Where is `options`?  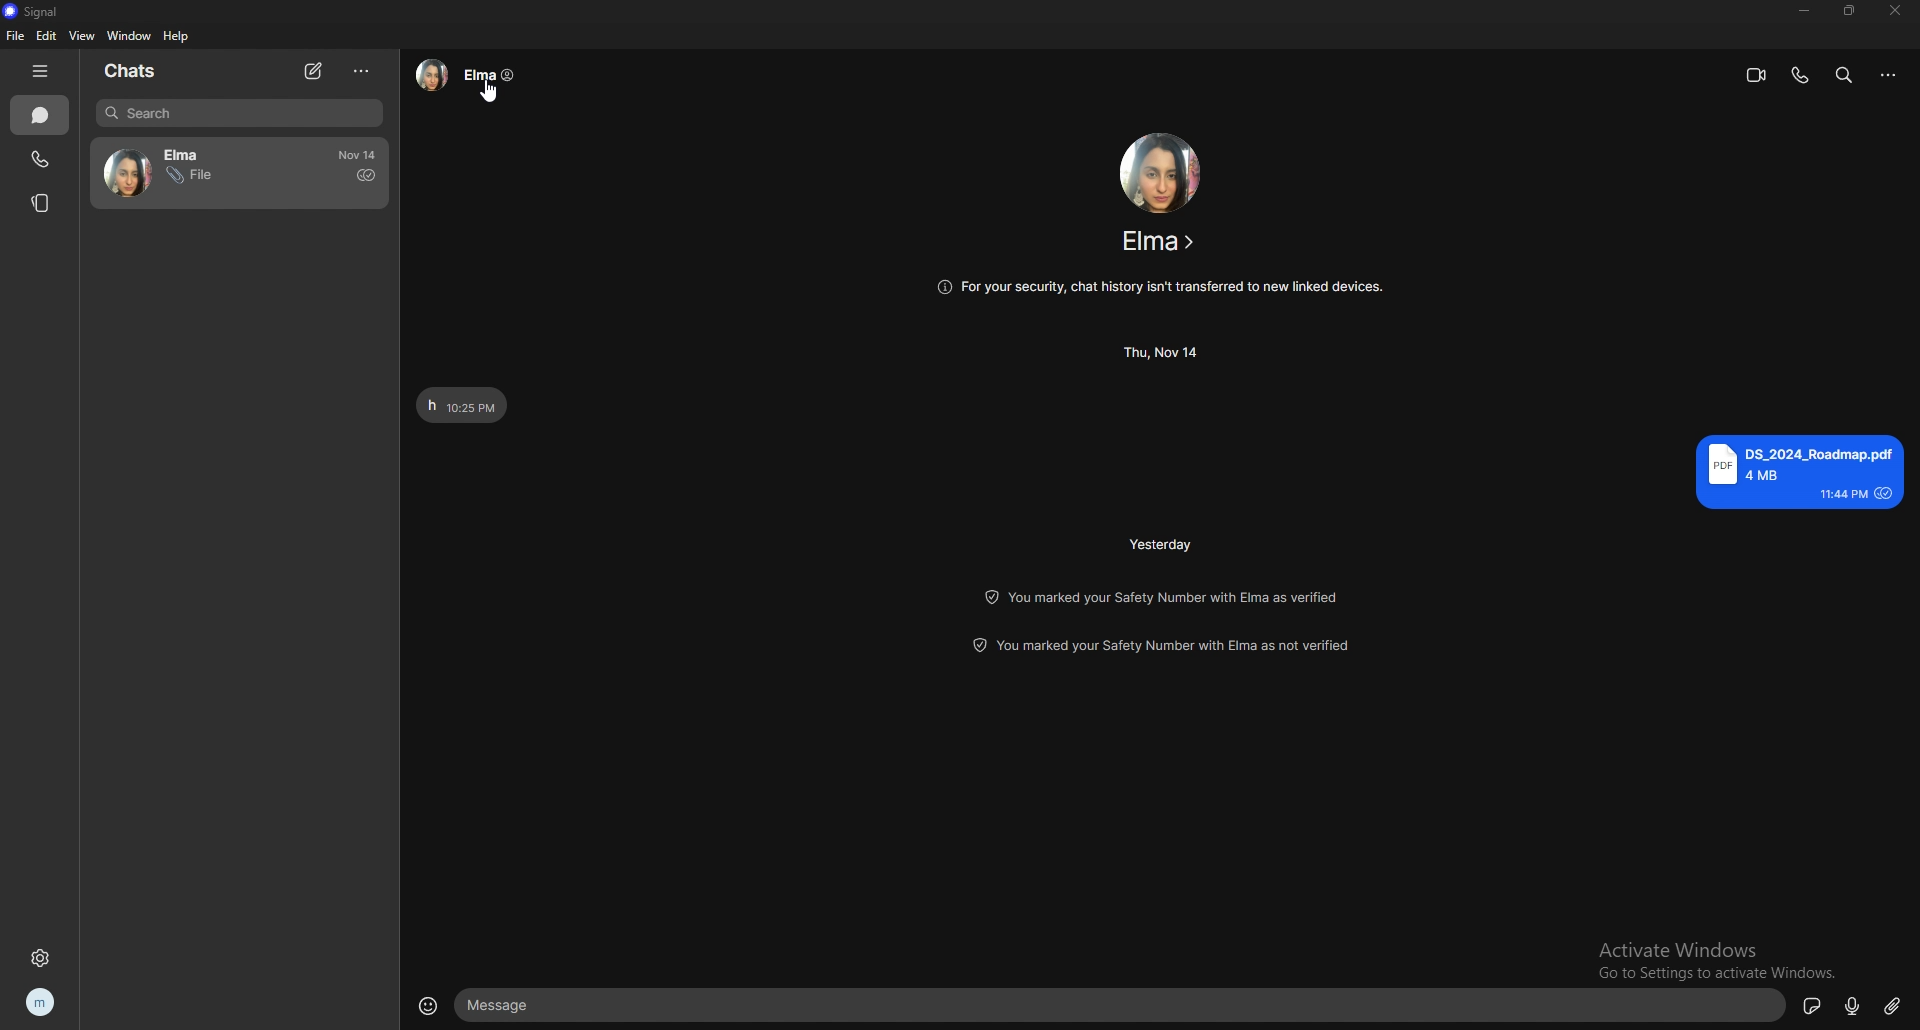
options is located at coordinates (362, 70).